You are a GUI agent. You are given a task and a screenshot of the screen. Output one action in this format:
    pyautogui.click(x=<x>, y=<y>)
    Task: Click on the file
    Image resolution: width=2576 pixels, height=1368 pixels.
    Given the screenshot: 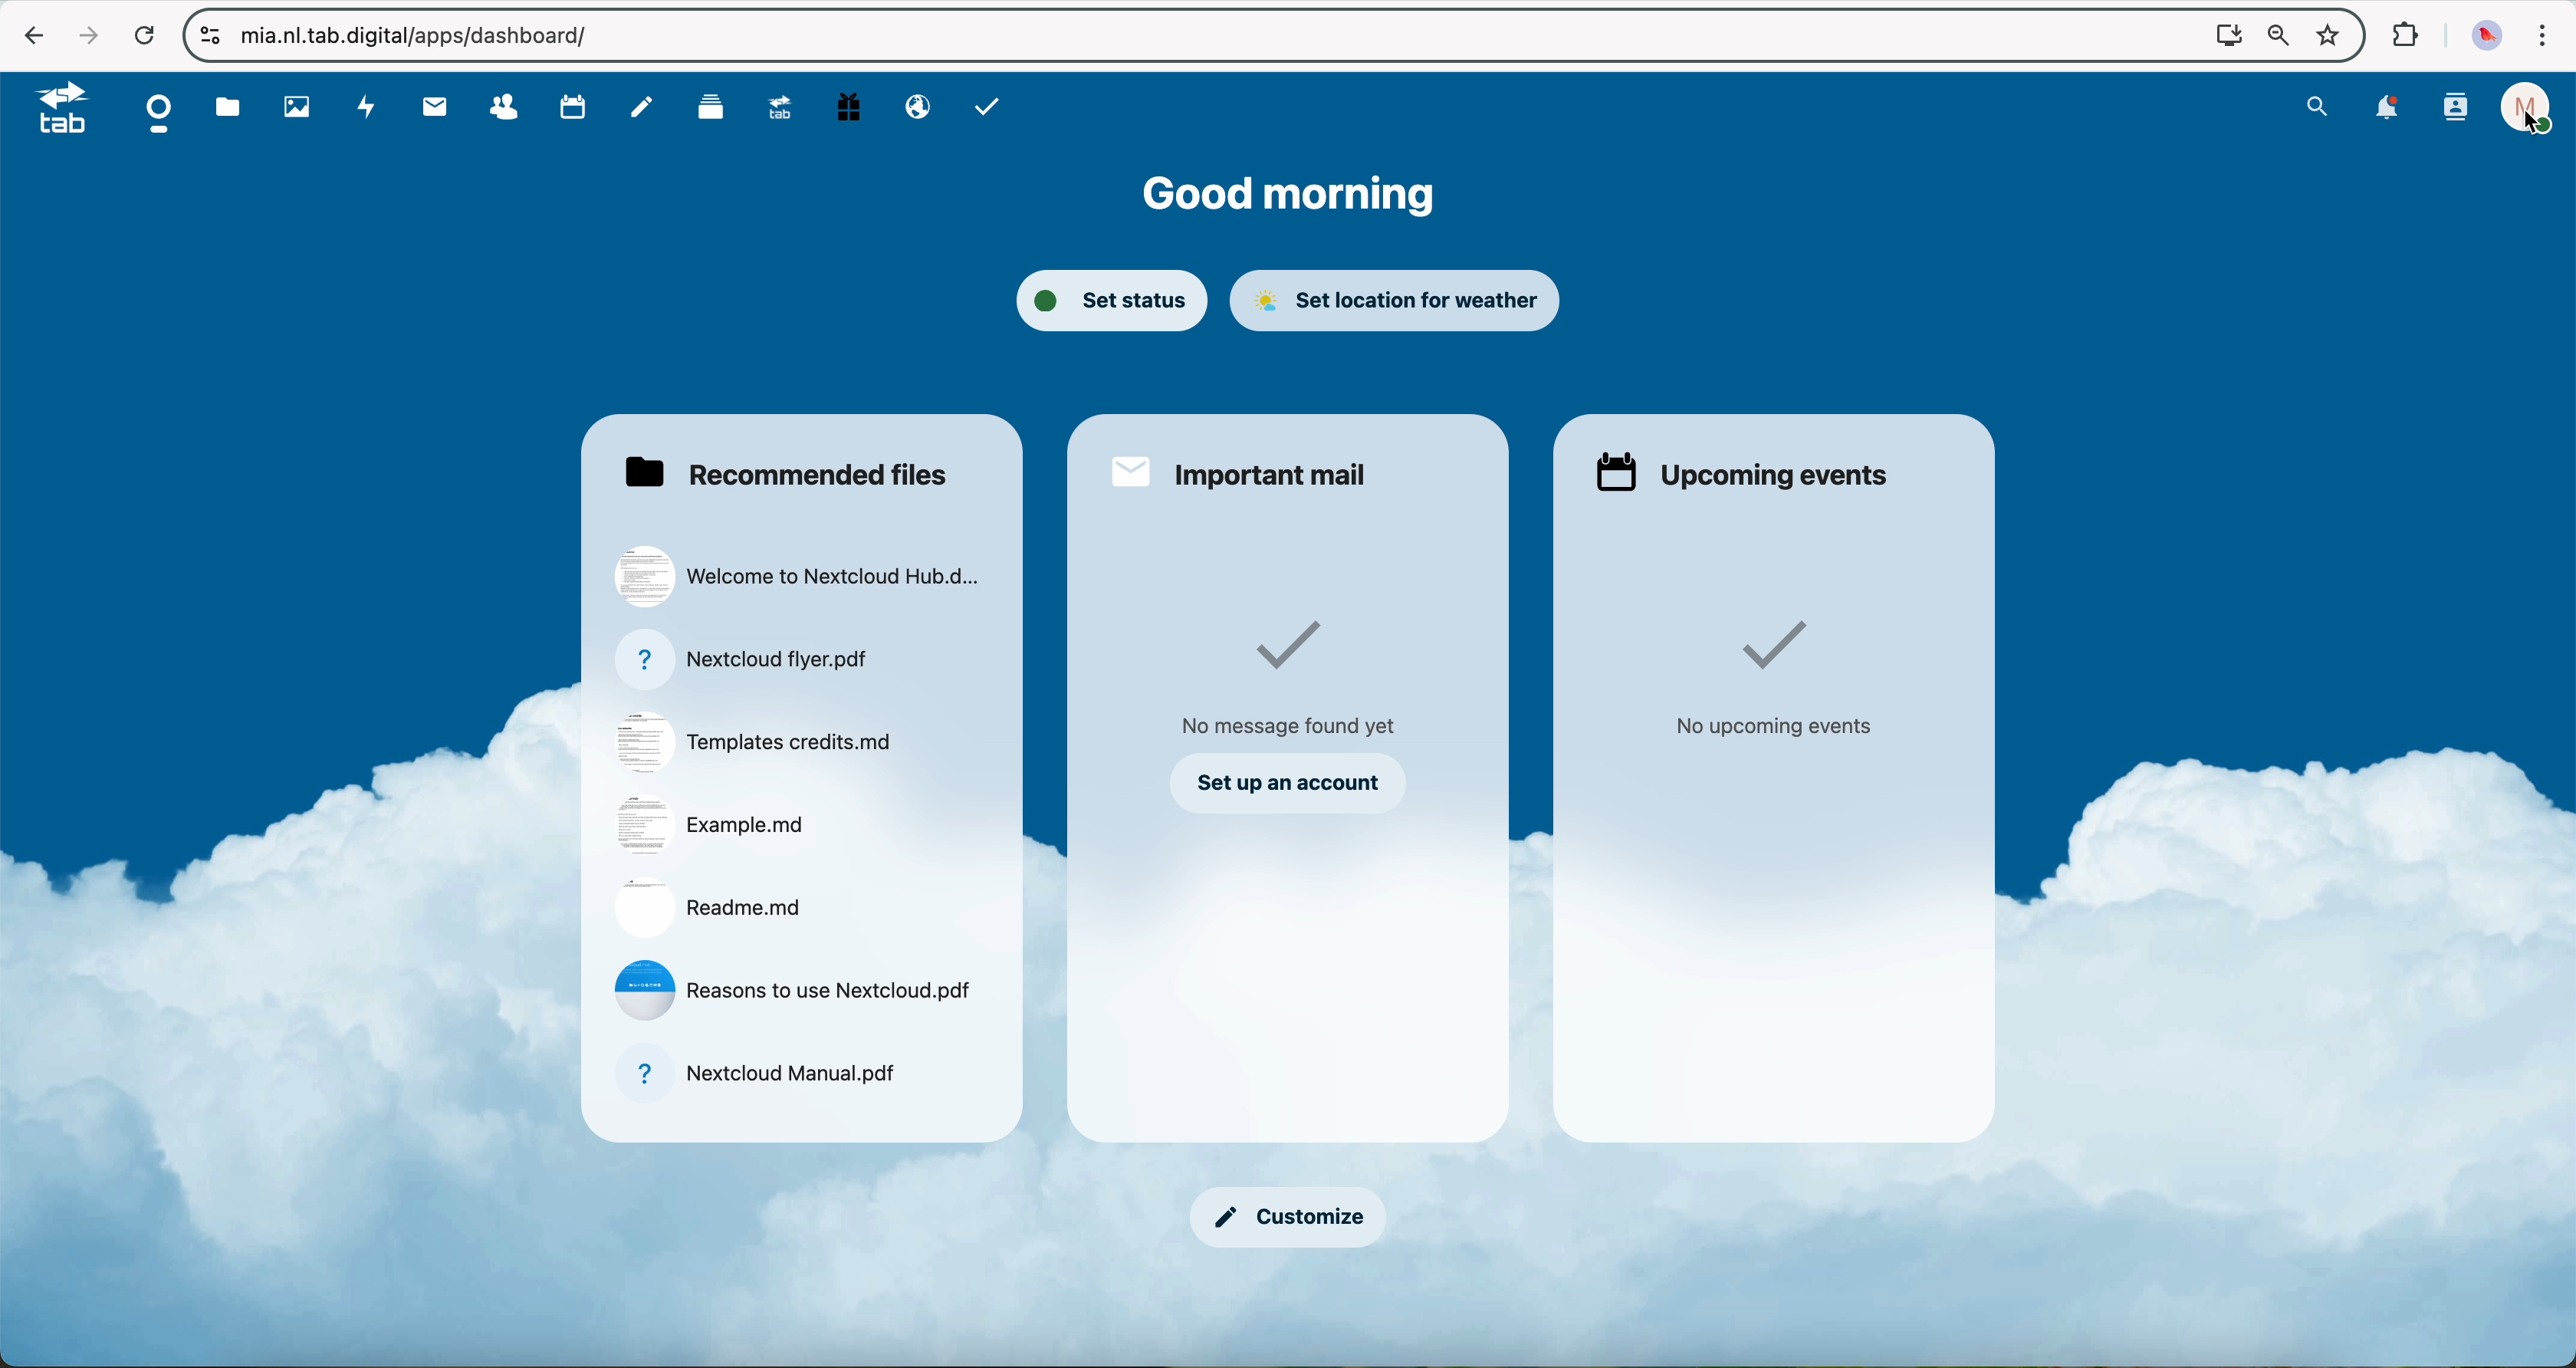 What is the action you would take?
    pyautogui.click(x=763, y=743)
    